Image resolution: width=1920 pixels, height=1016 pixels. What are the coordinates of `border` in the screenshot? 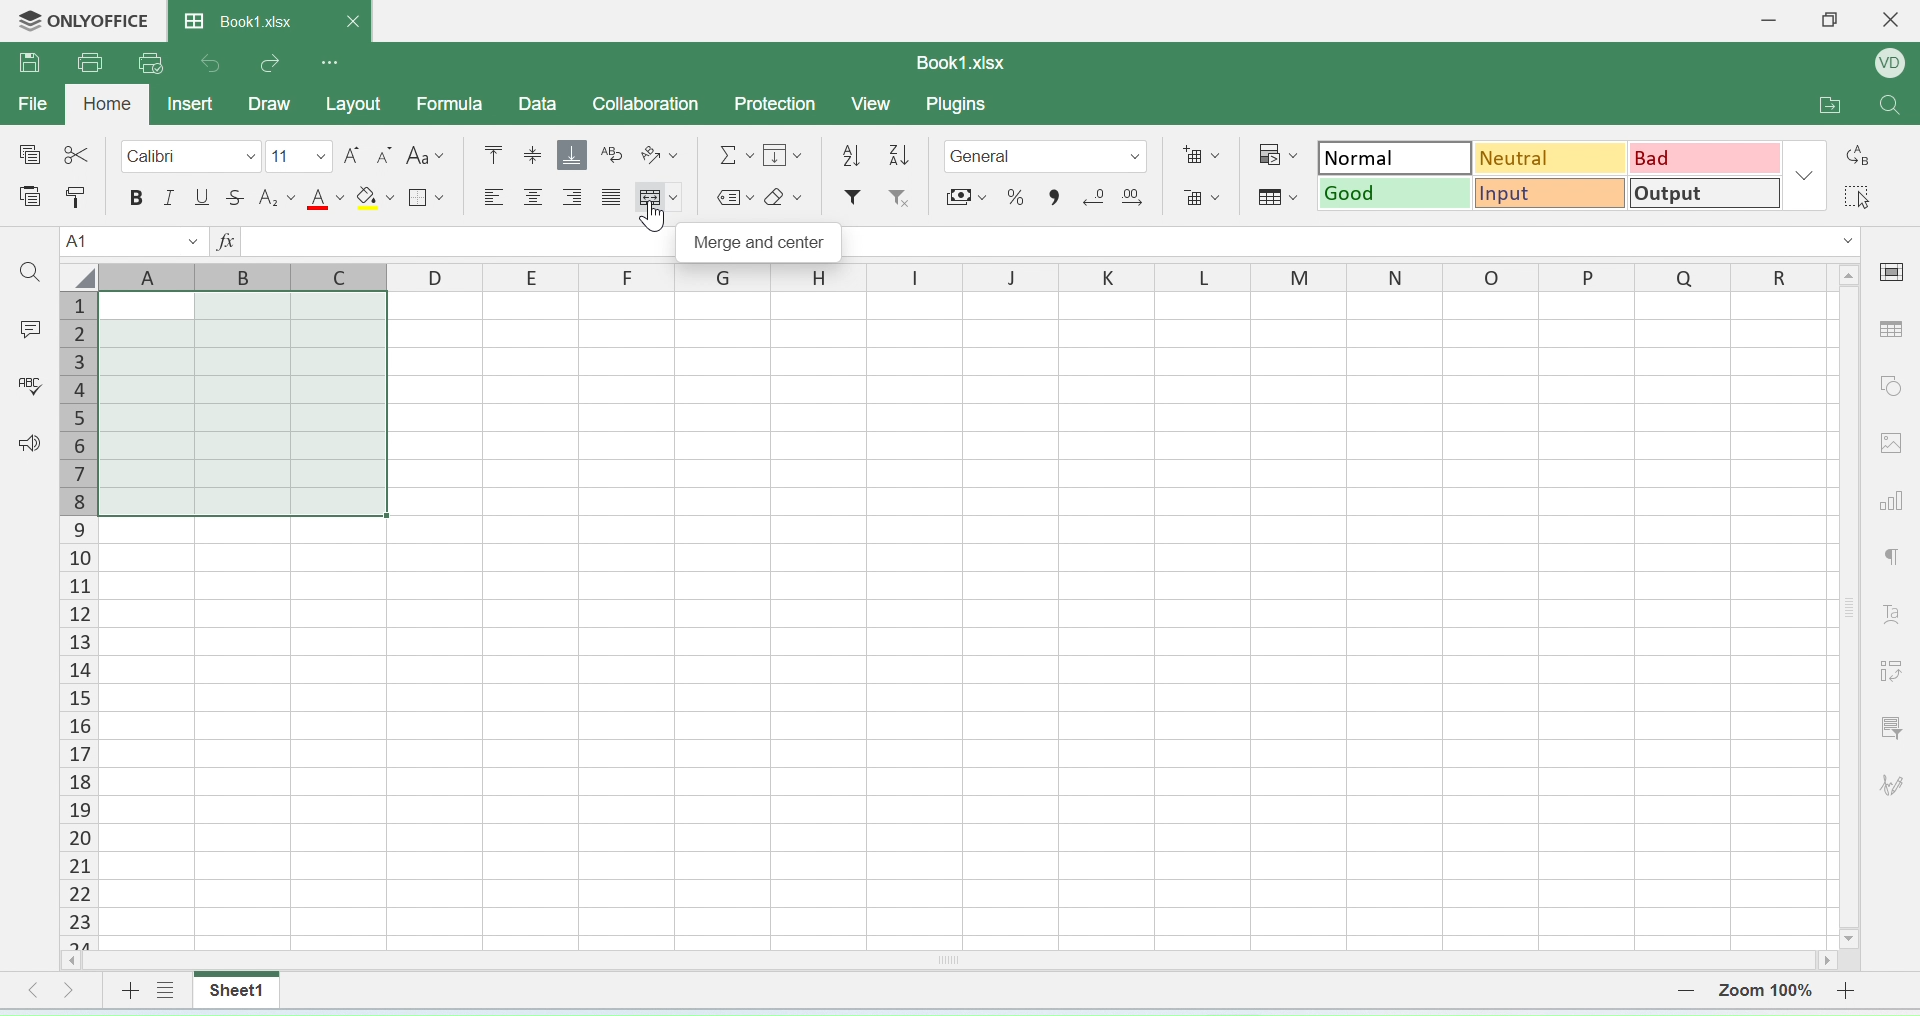 It's located at (427, 199).